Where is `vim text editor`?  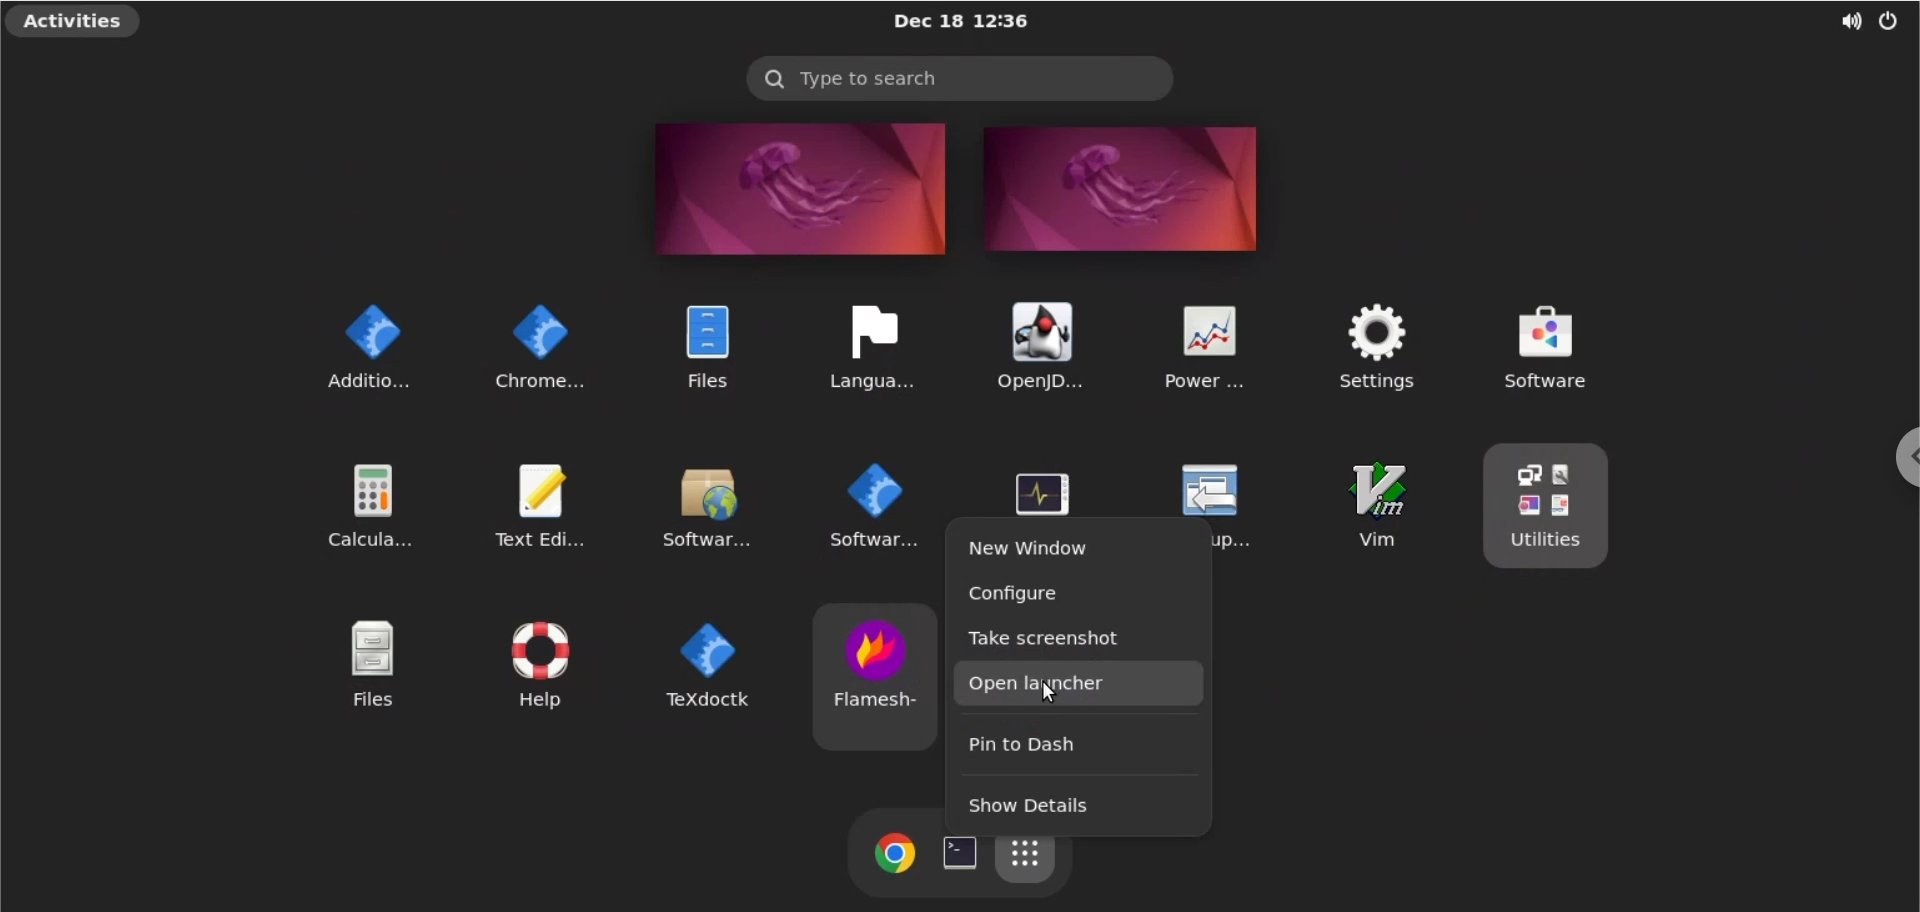 vim text editor is located at coordinates (1371, 508).